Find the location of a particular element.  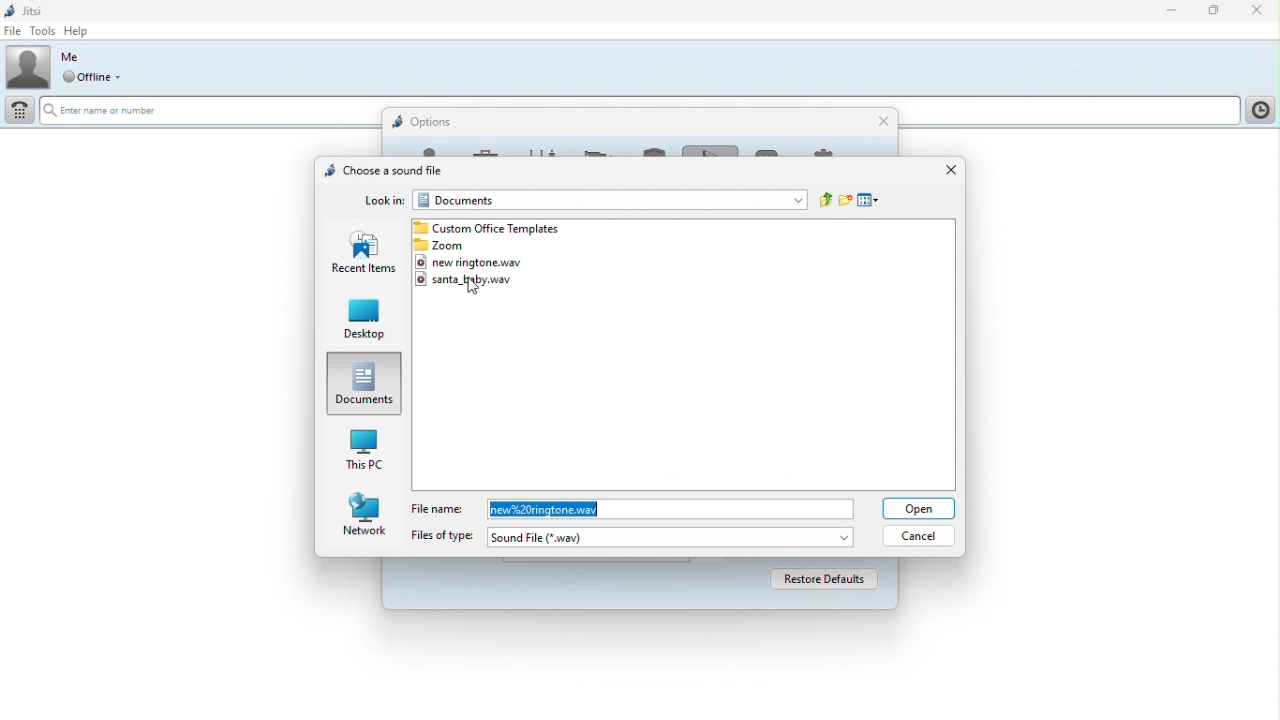

close is located at coordinates (947, 170).